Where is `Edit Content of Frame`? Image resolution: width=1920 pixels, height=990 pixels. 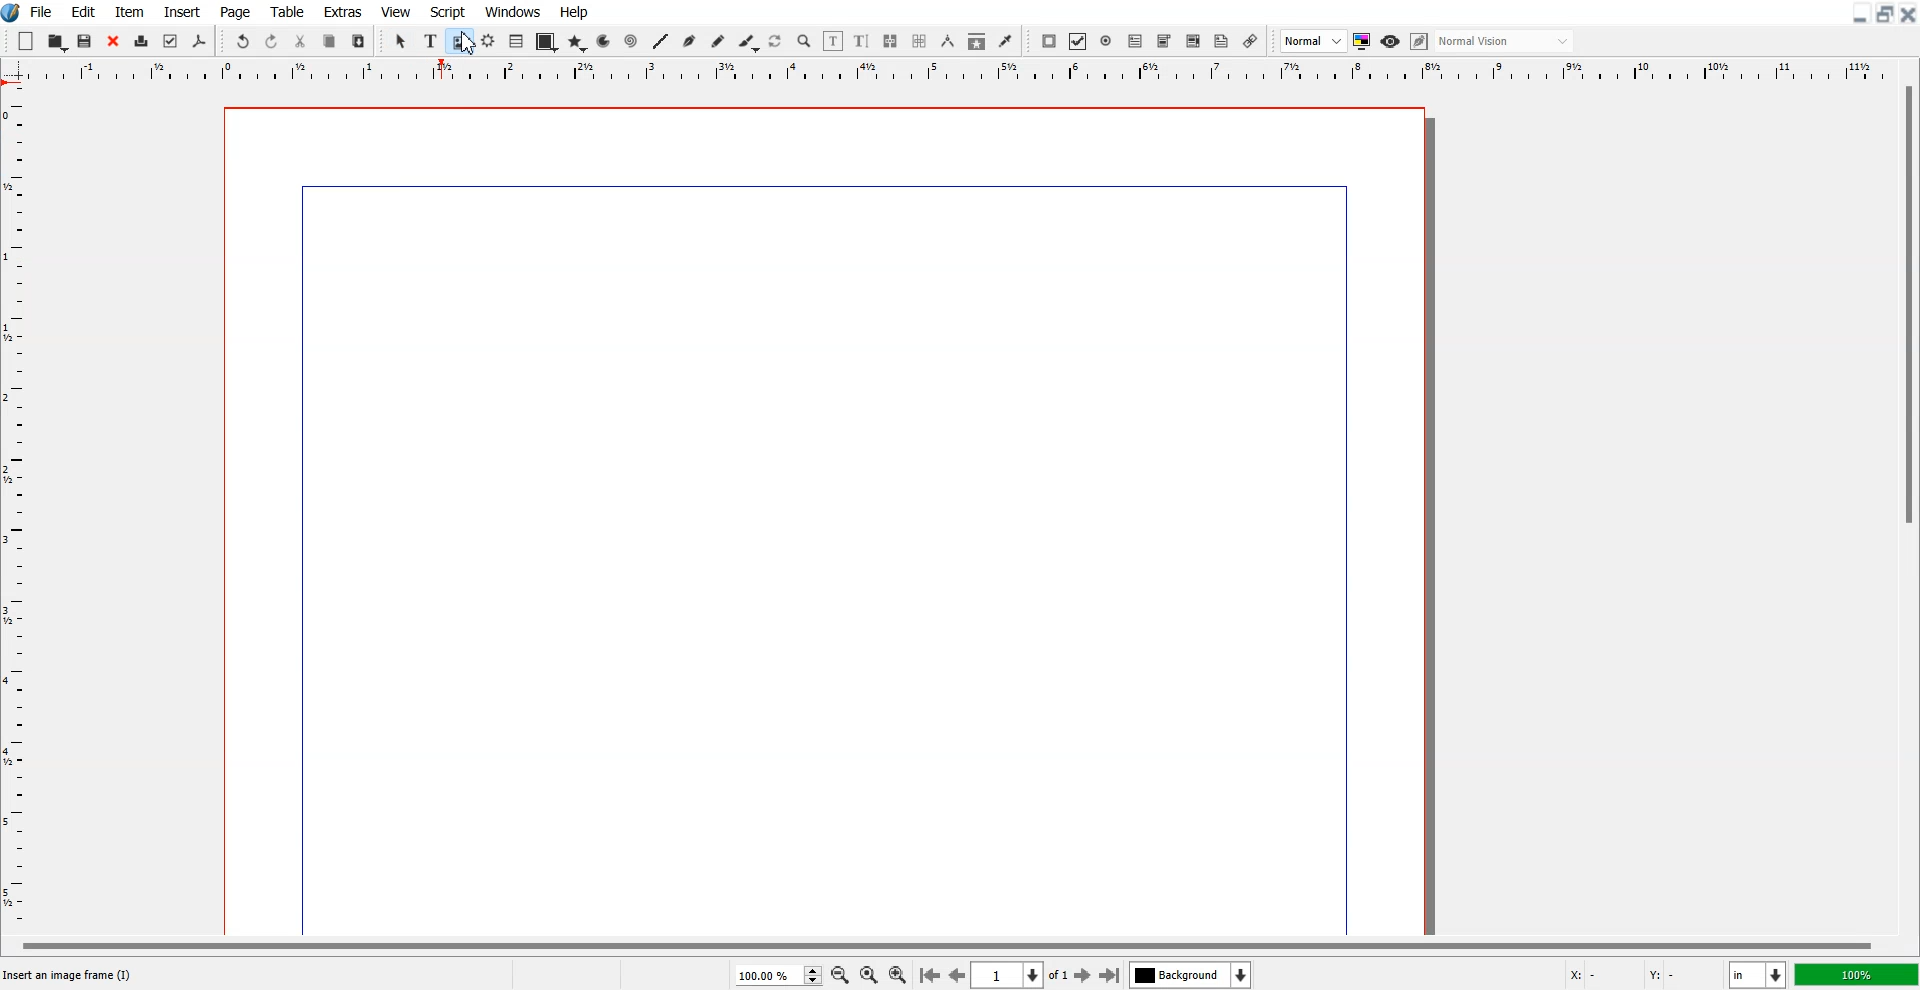 Edit Content of Frame is located at coordinates (834, 41).